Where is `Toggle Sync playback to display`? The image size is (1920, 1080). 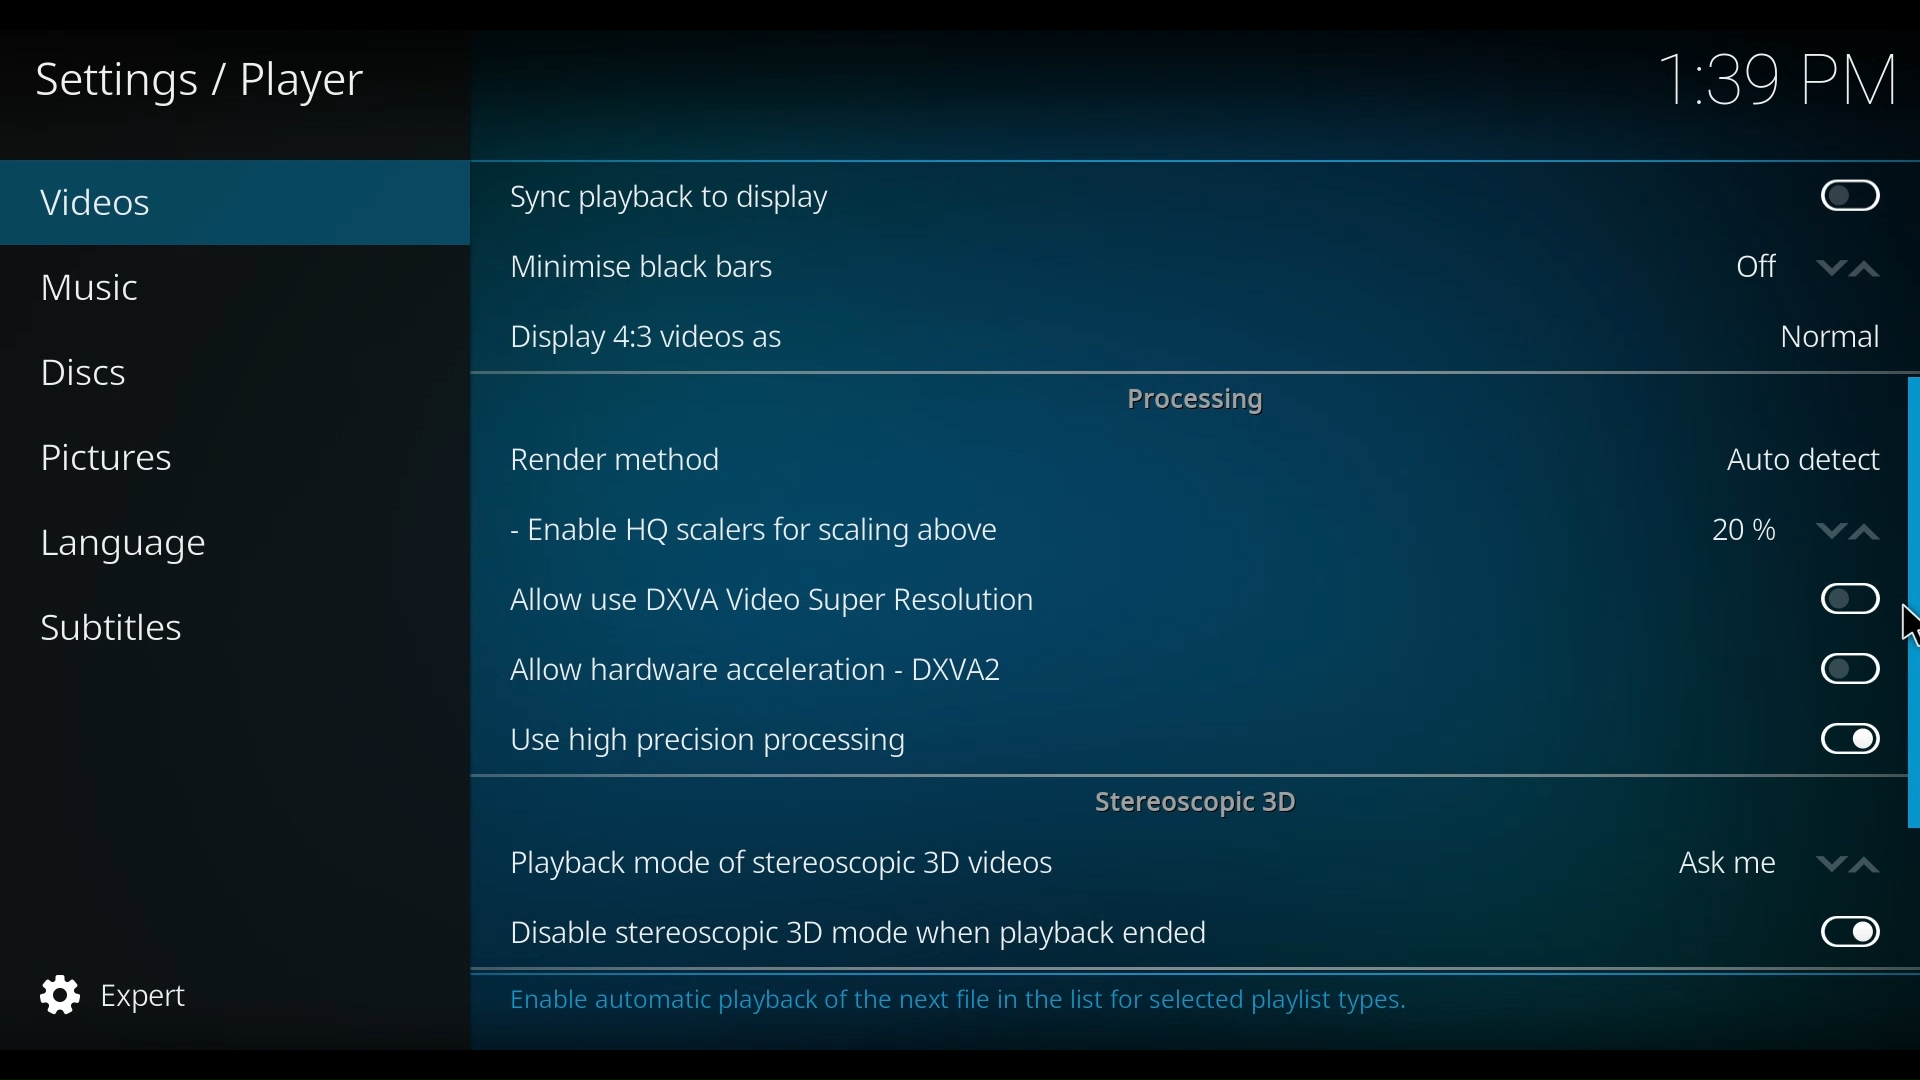
Toggle Sync playback to display is located at coordinates (1855, 199).